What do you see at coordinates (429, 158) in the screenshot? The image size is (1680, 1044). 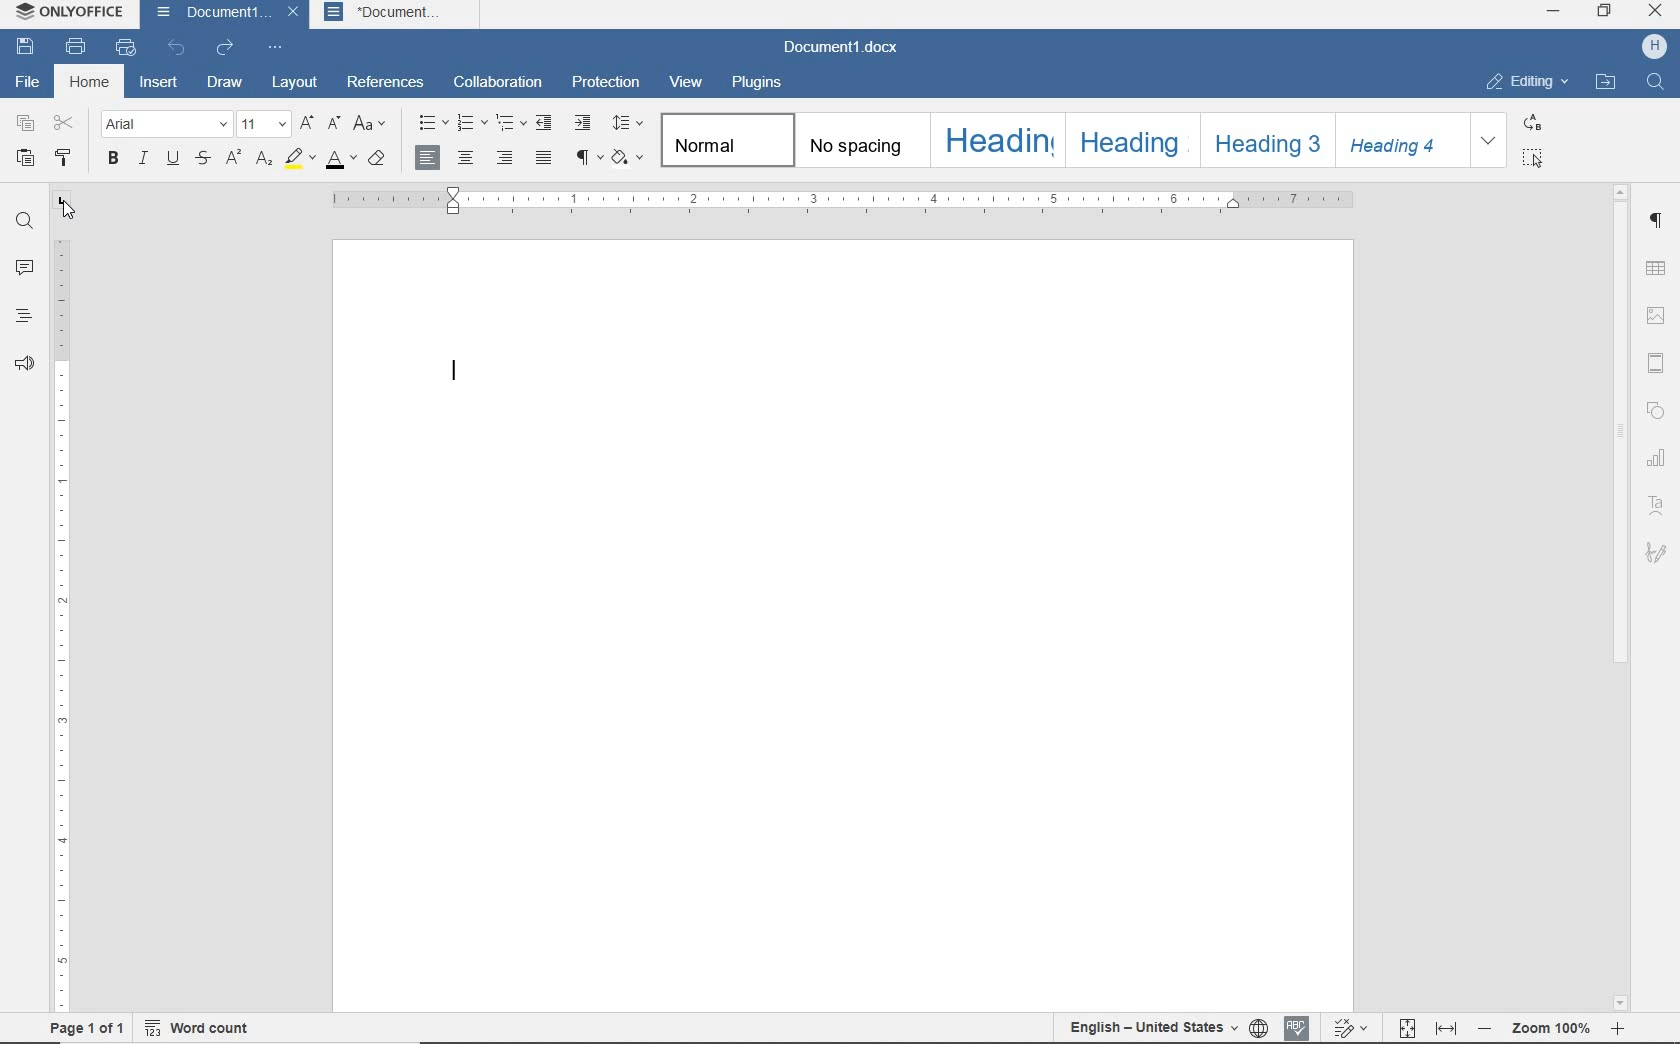 I see `ALIGN LEFT` at bounding box center [429, 158].